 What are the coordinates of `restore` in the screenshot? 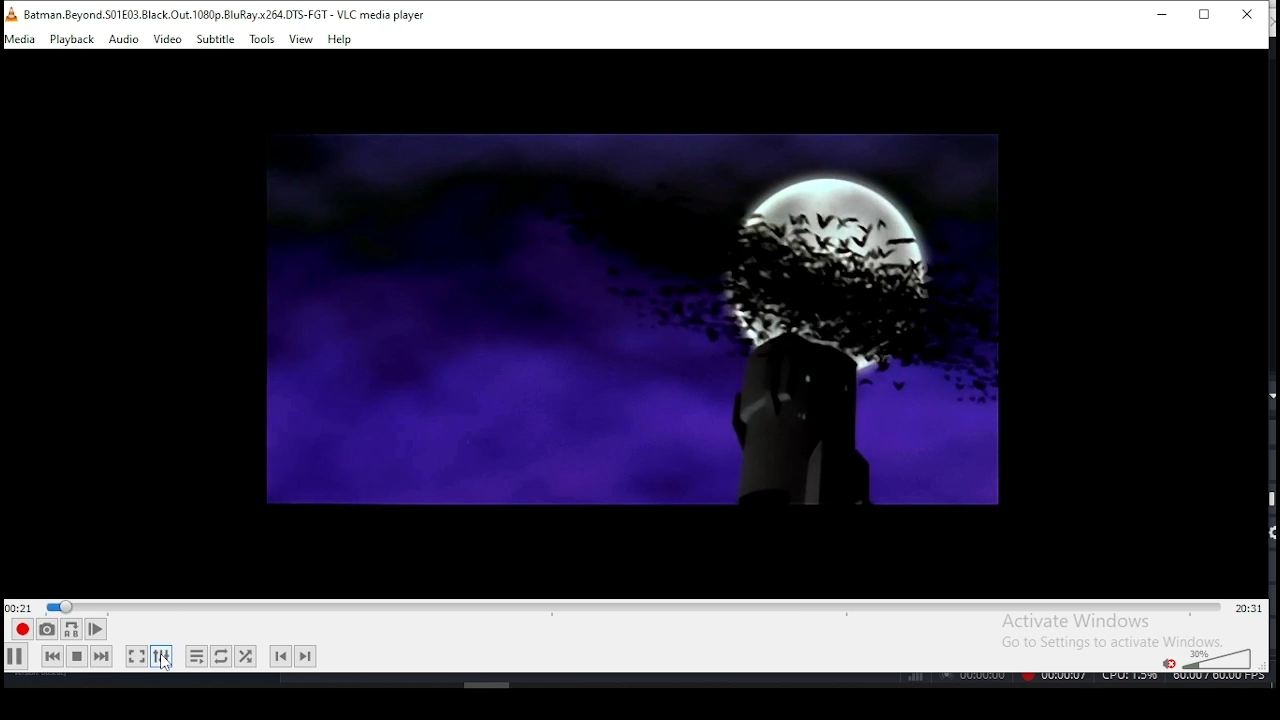 It's located at (1204, 16).